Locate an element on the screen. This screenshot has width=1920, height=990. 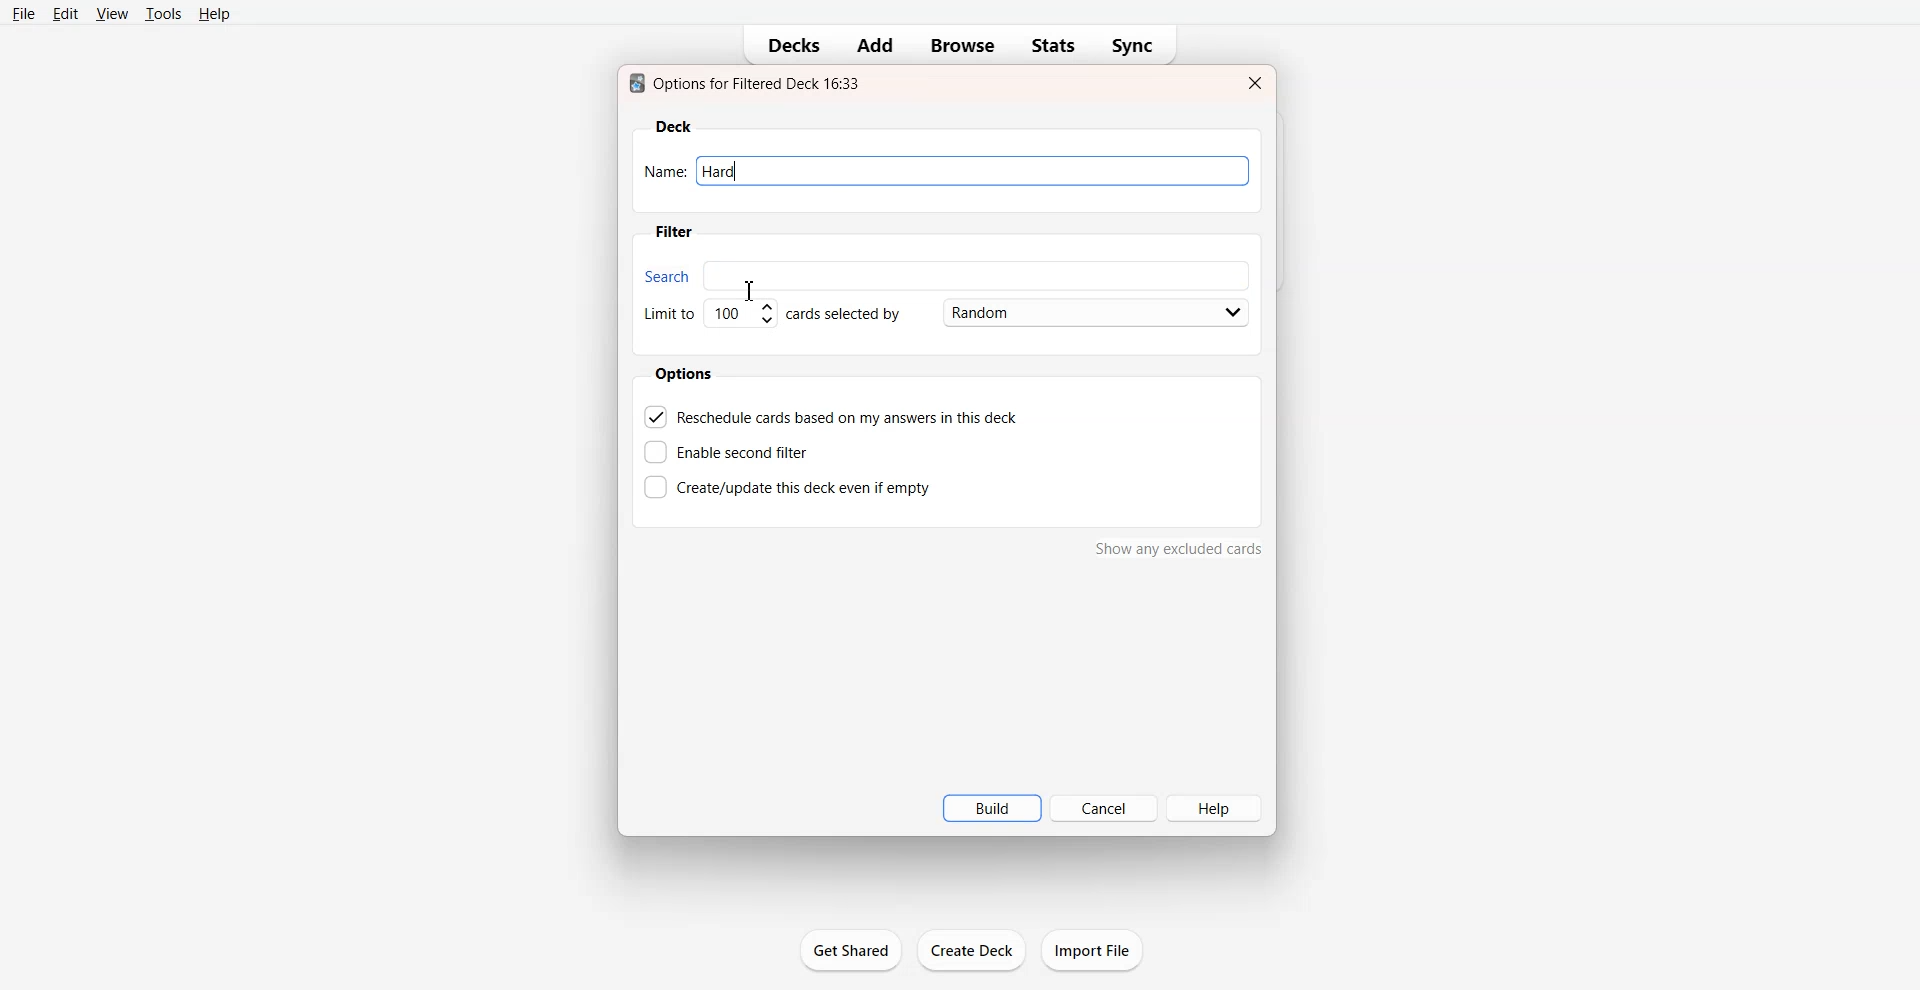
Name: hard is located at coordinates (950, 172).